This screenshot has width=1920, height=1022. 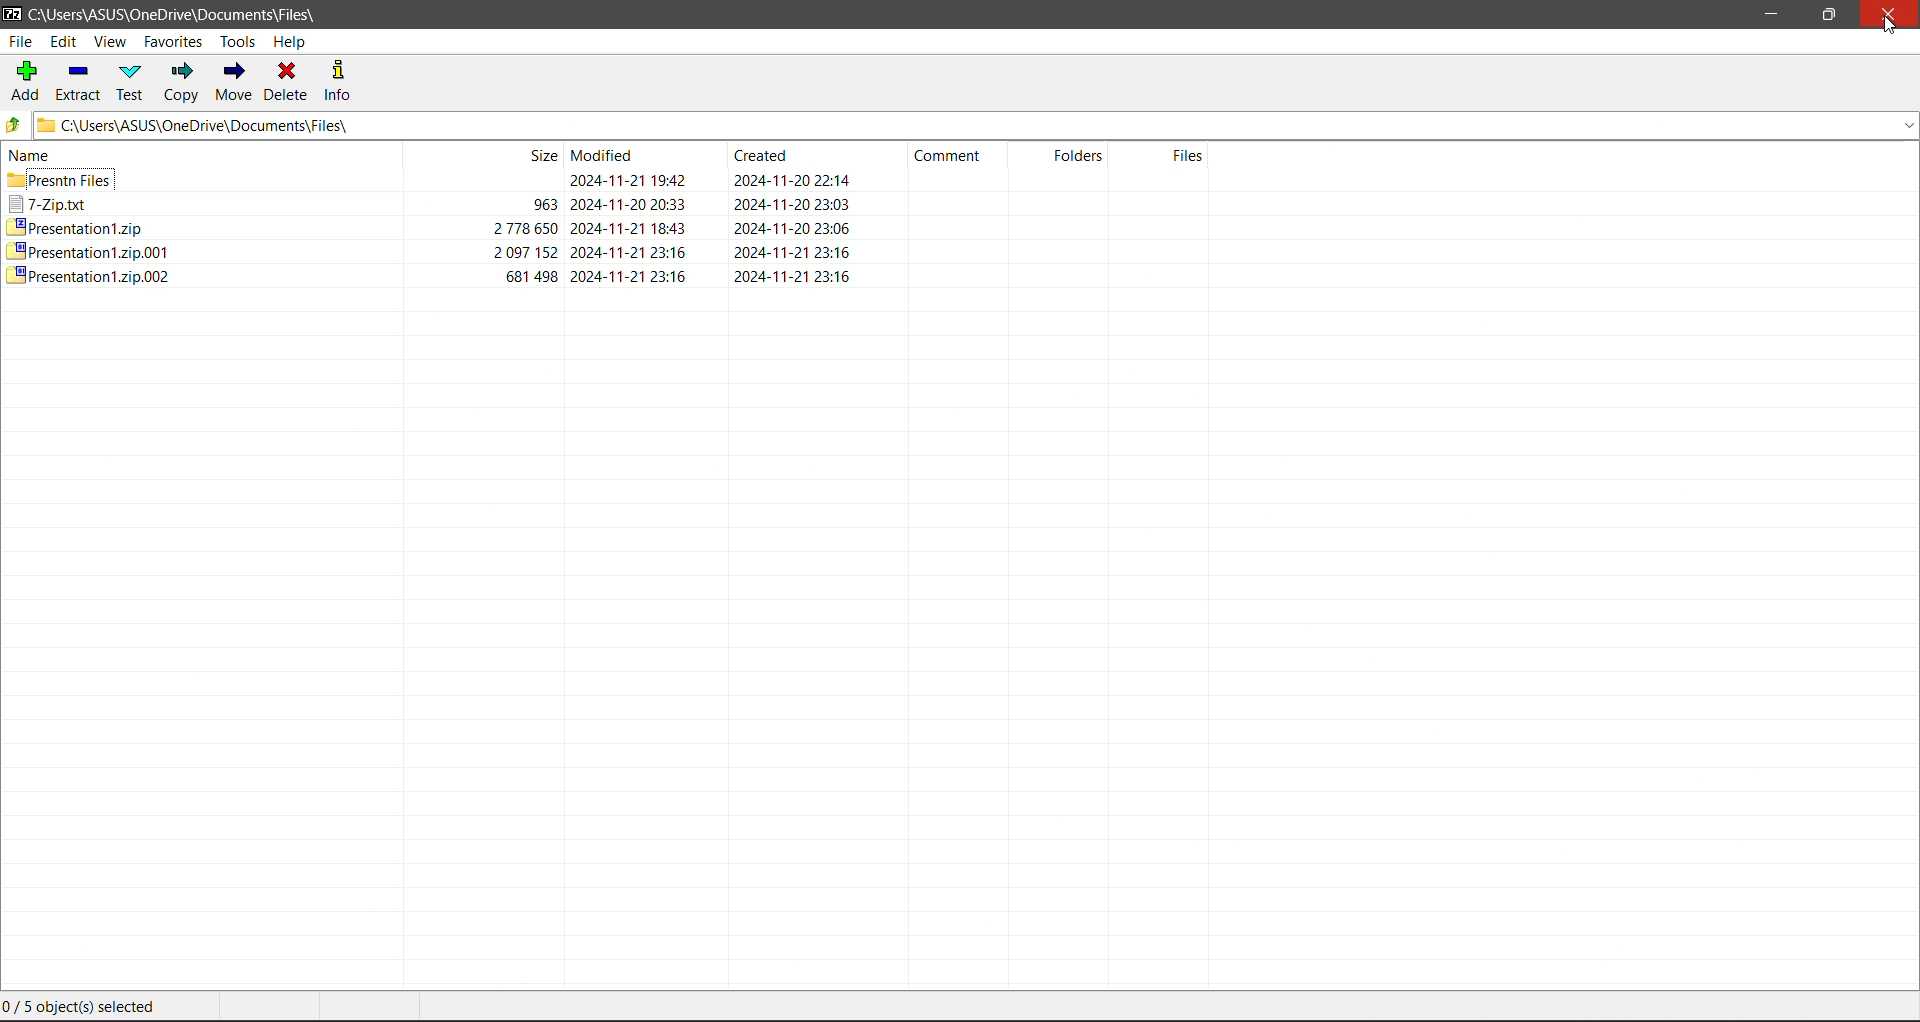 I want to click on 2097 152 2024-11-21 23:16 2024-11-21 23:16, so click(x=697, y=255).